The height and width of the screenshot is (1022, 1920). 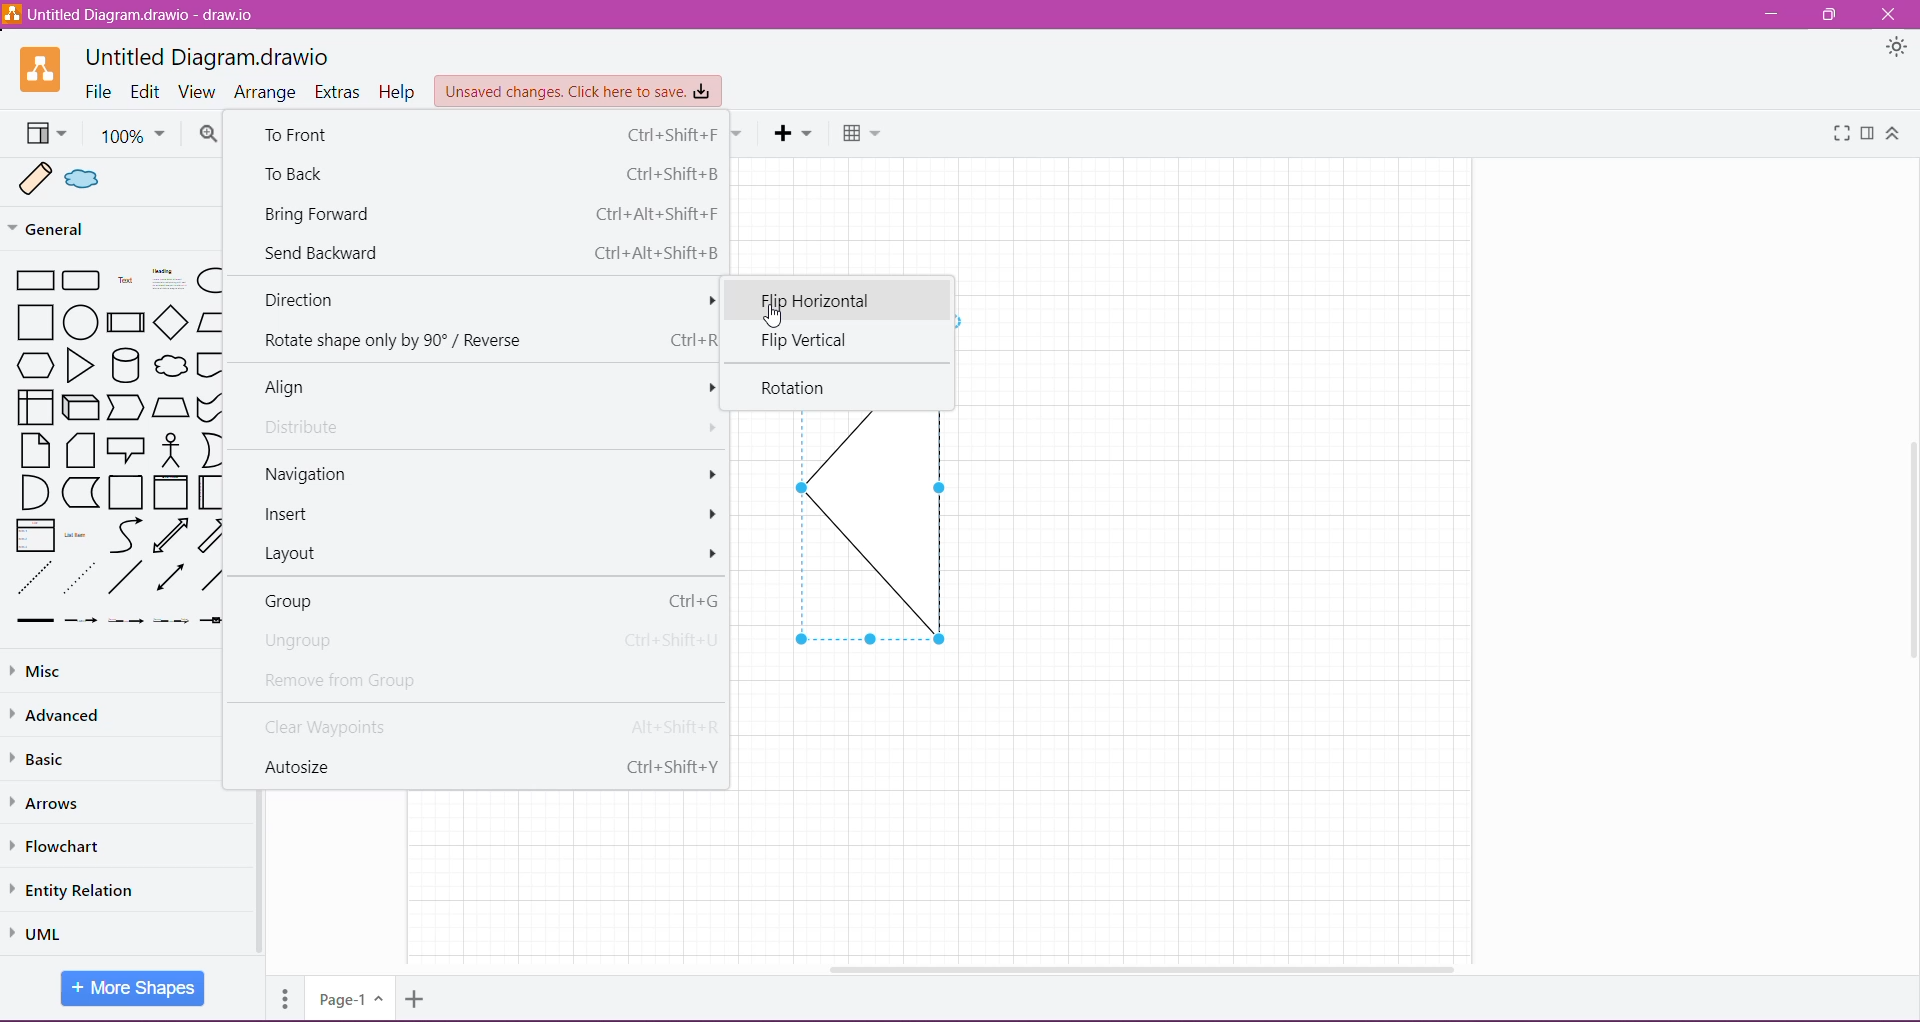 I want to click on More Shapes, so click(x=134, y=988).